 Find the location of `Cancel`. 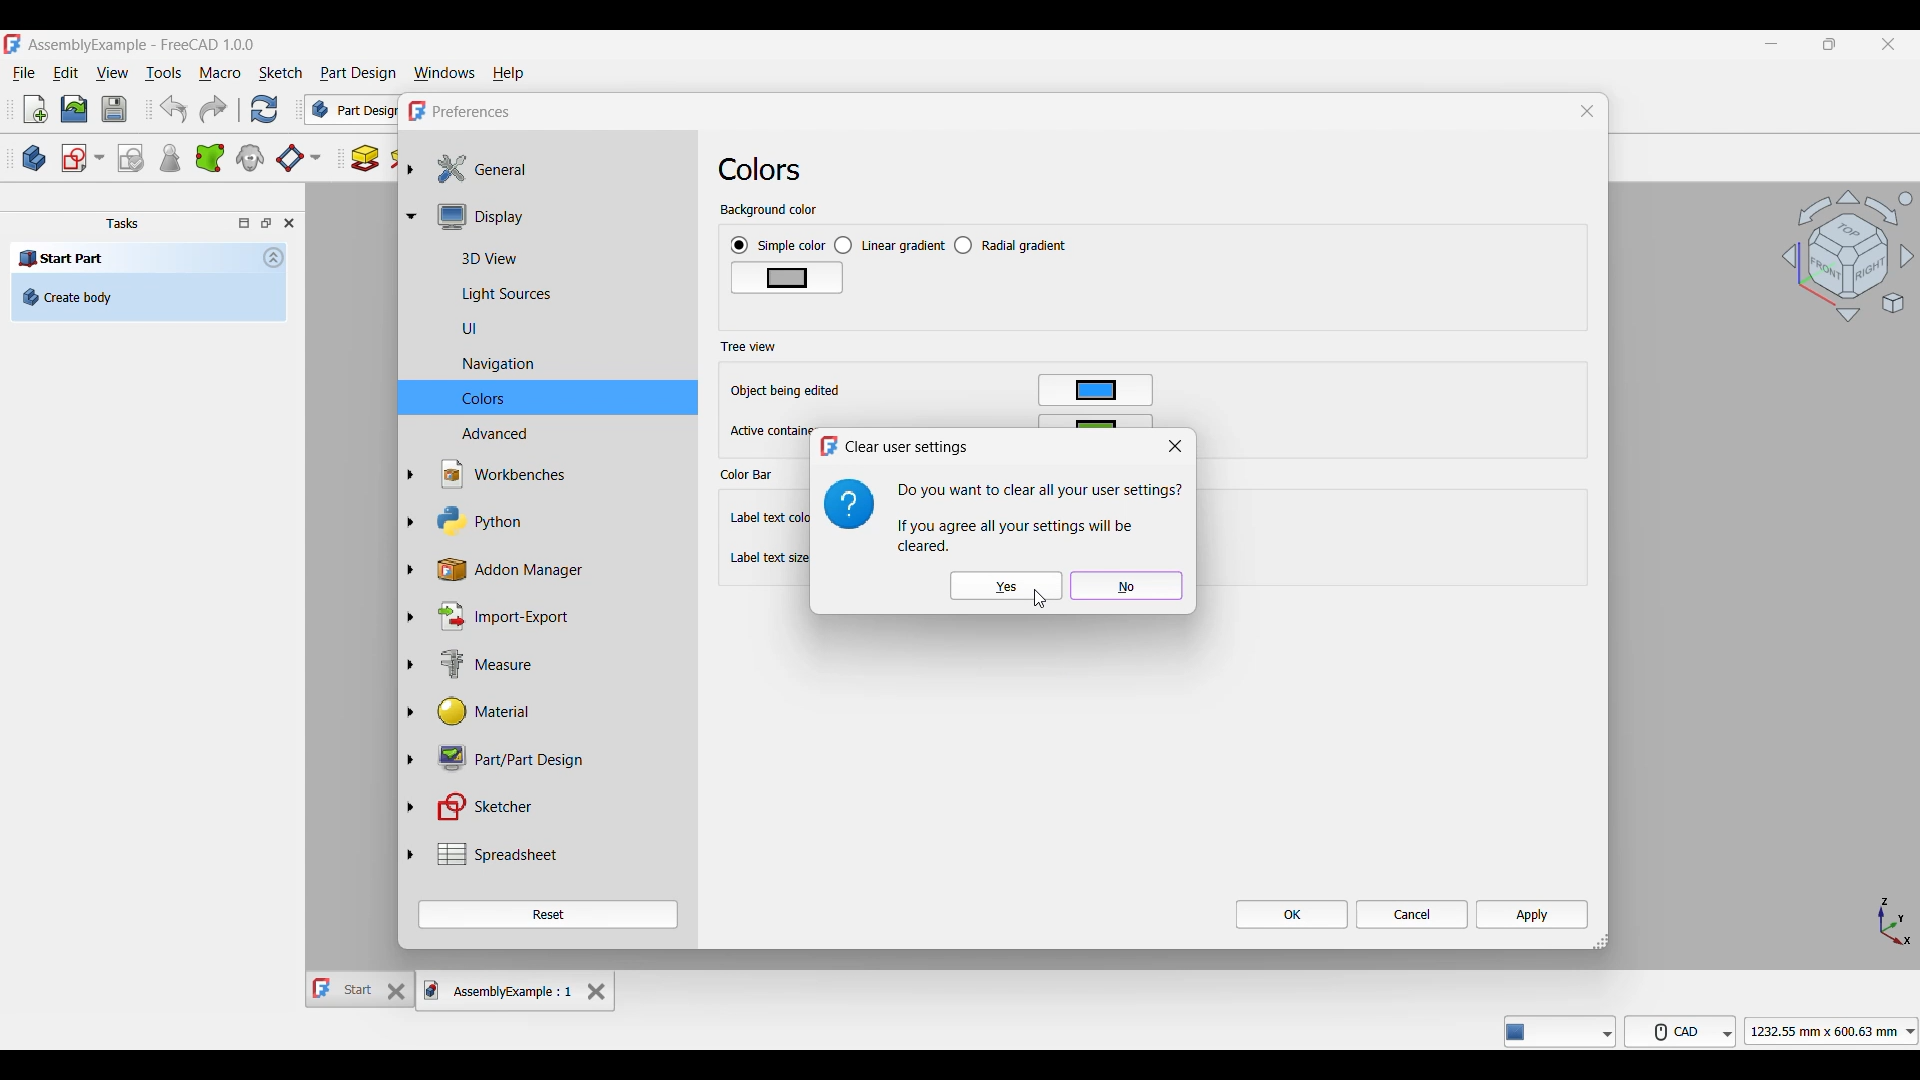

Cancel is located at coordinates (1413, 914).